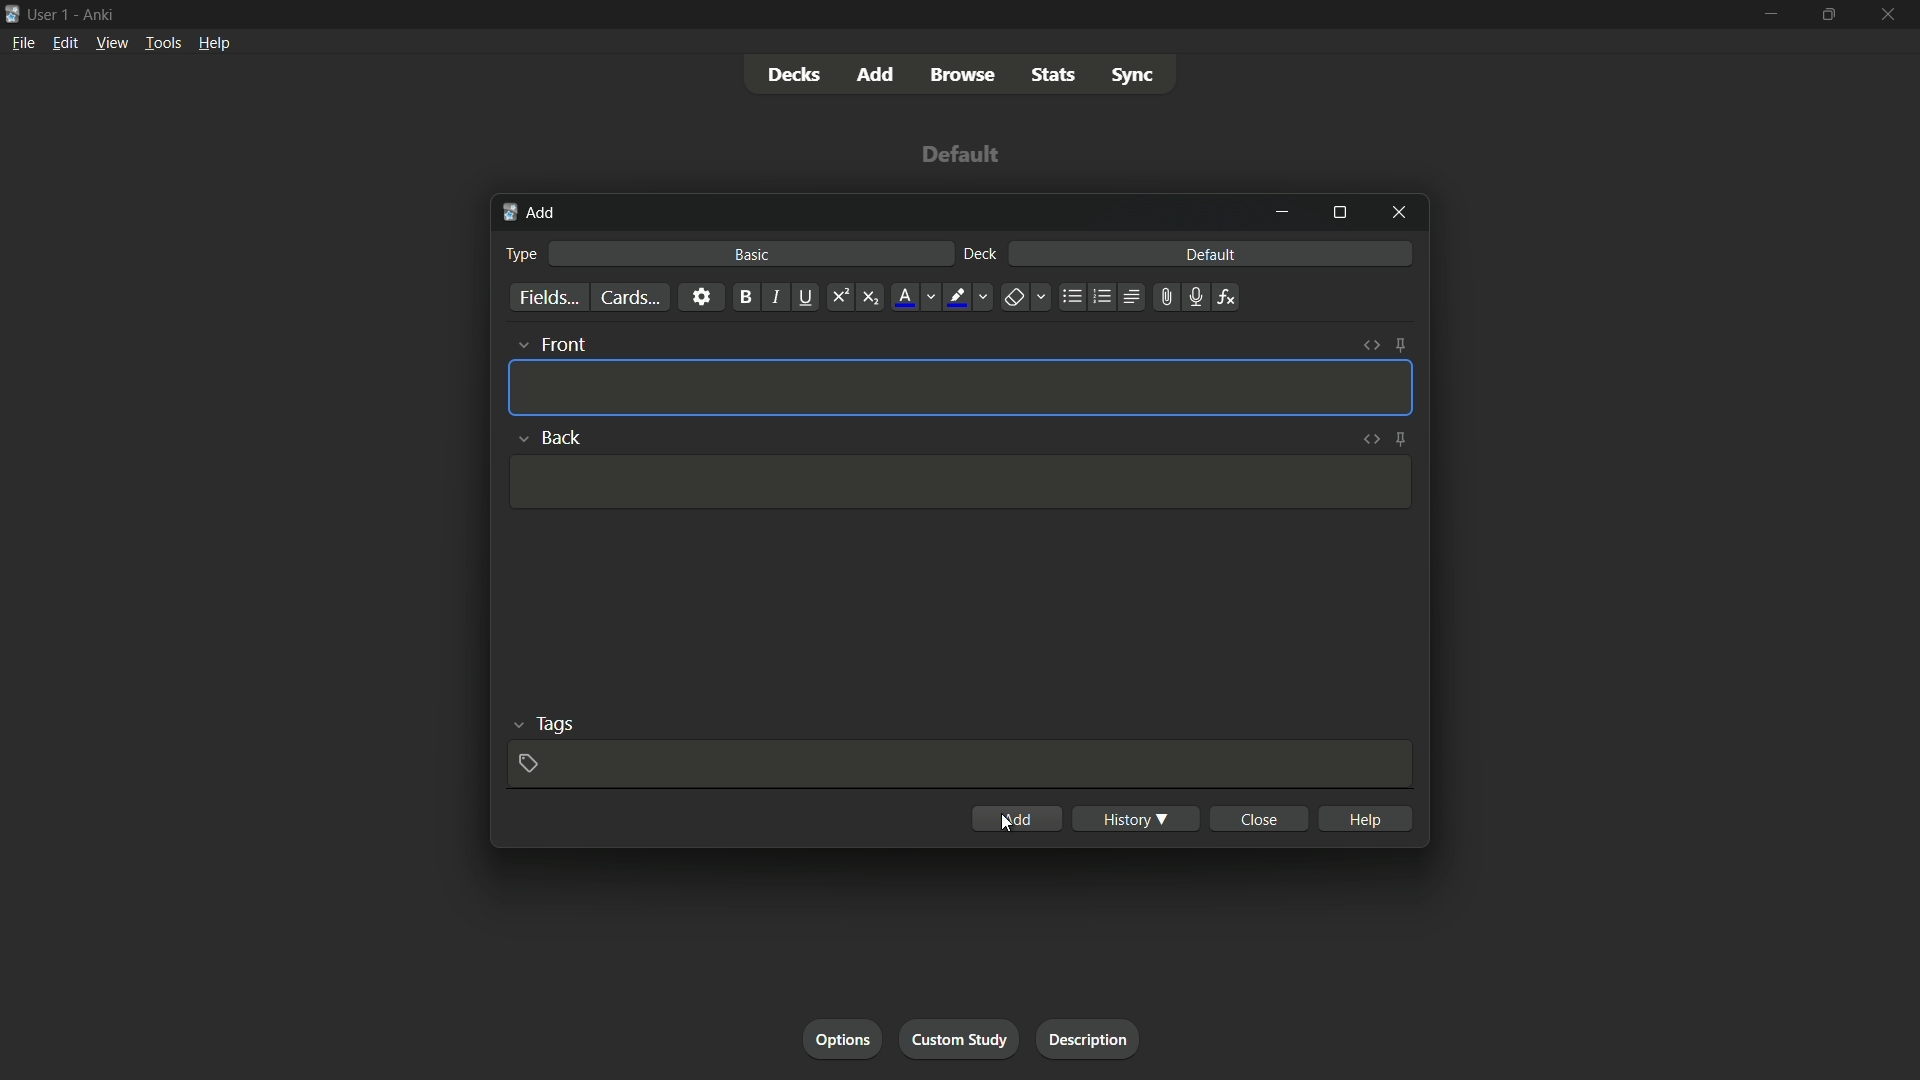 The image size is (1920, 1080). Describe the element at coordinates (981, 255) in the screenshot. I see `deck` at that location.